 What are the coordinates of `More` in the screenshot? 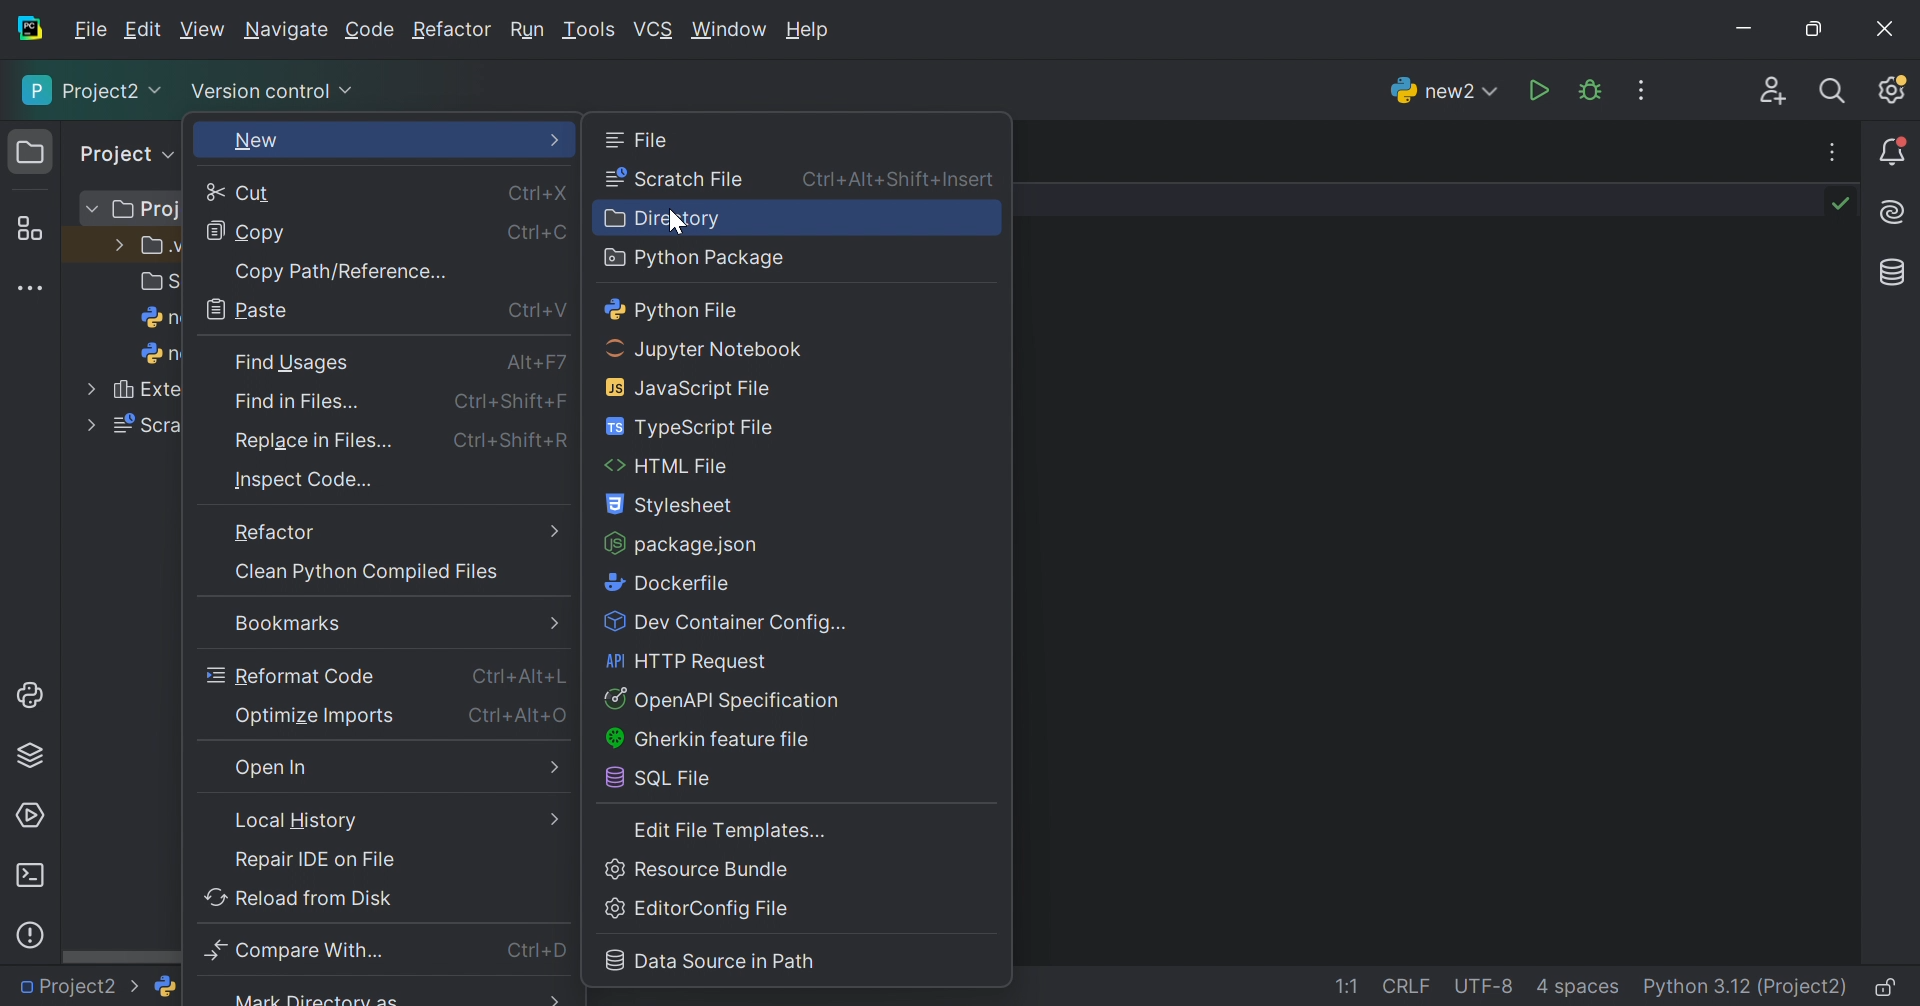 It's located at (91, 428).